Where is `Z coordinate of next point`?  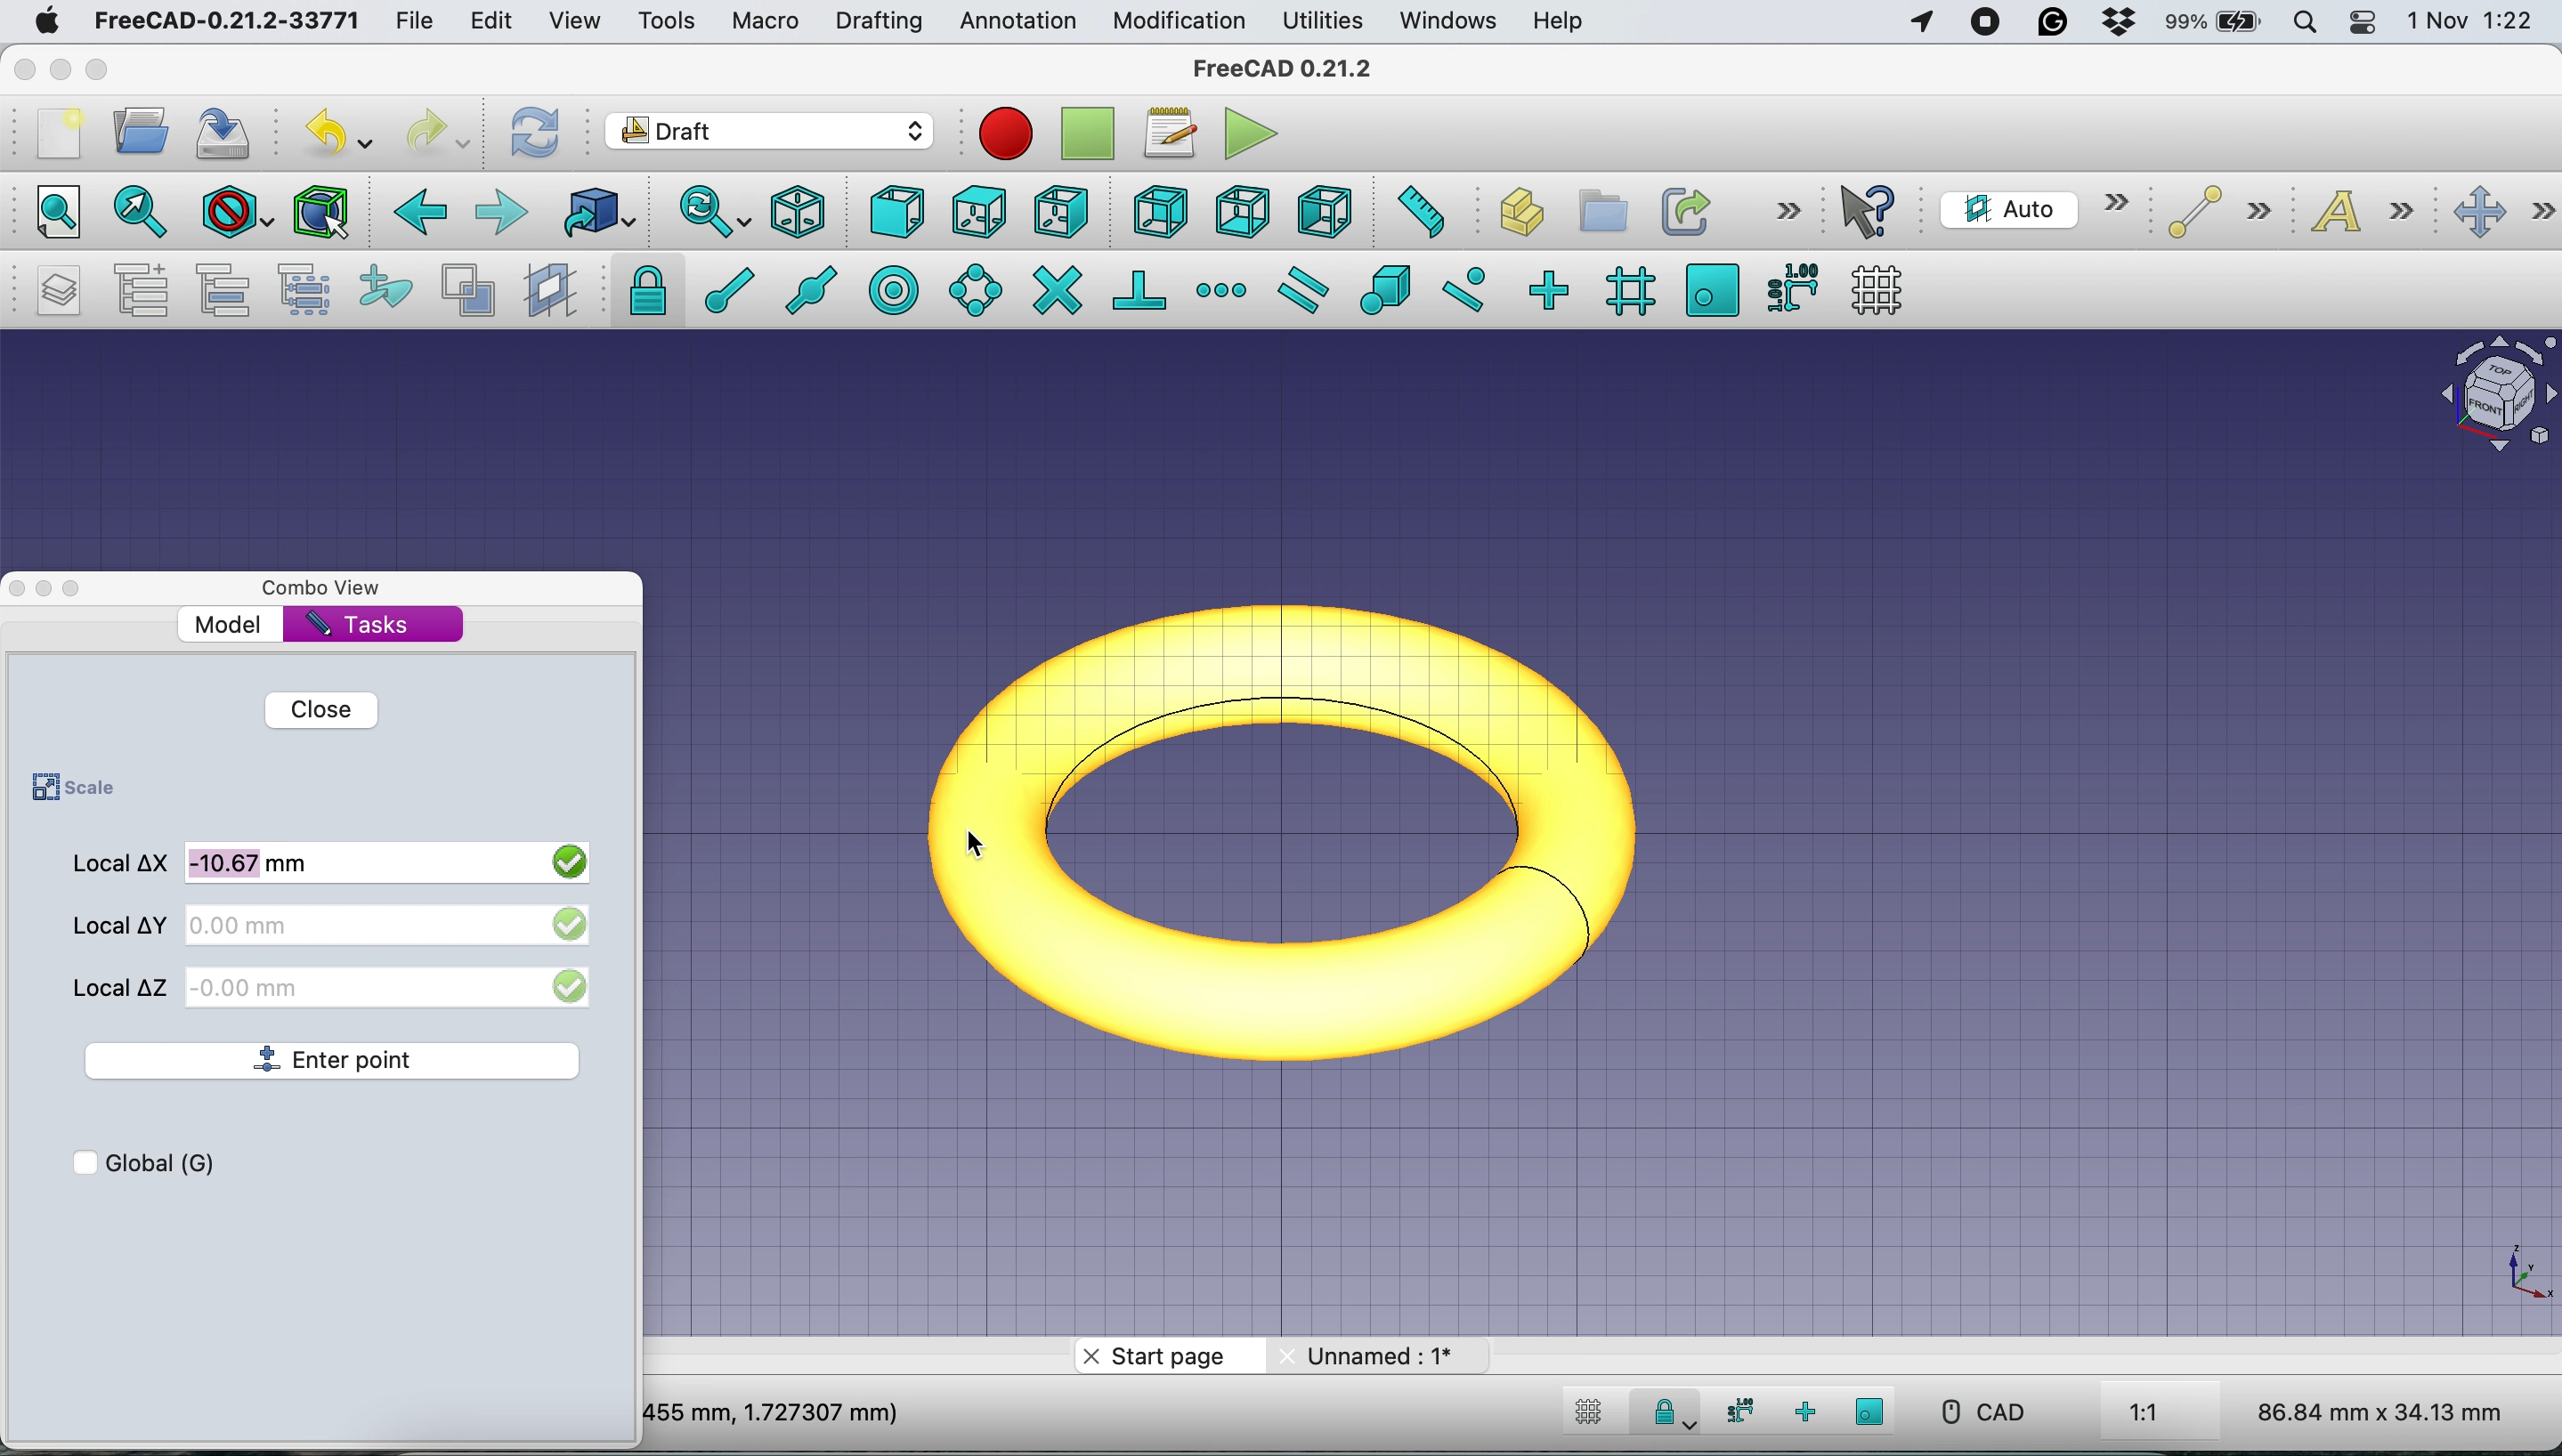 Z coordinate of next point is located at coordinates (392, 985).